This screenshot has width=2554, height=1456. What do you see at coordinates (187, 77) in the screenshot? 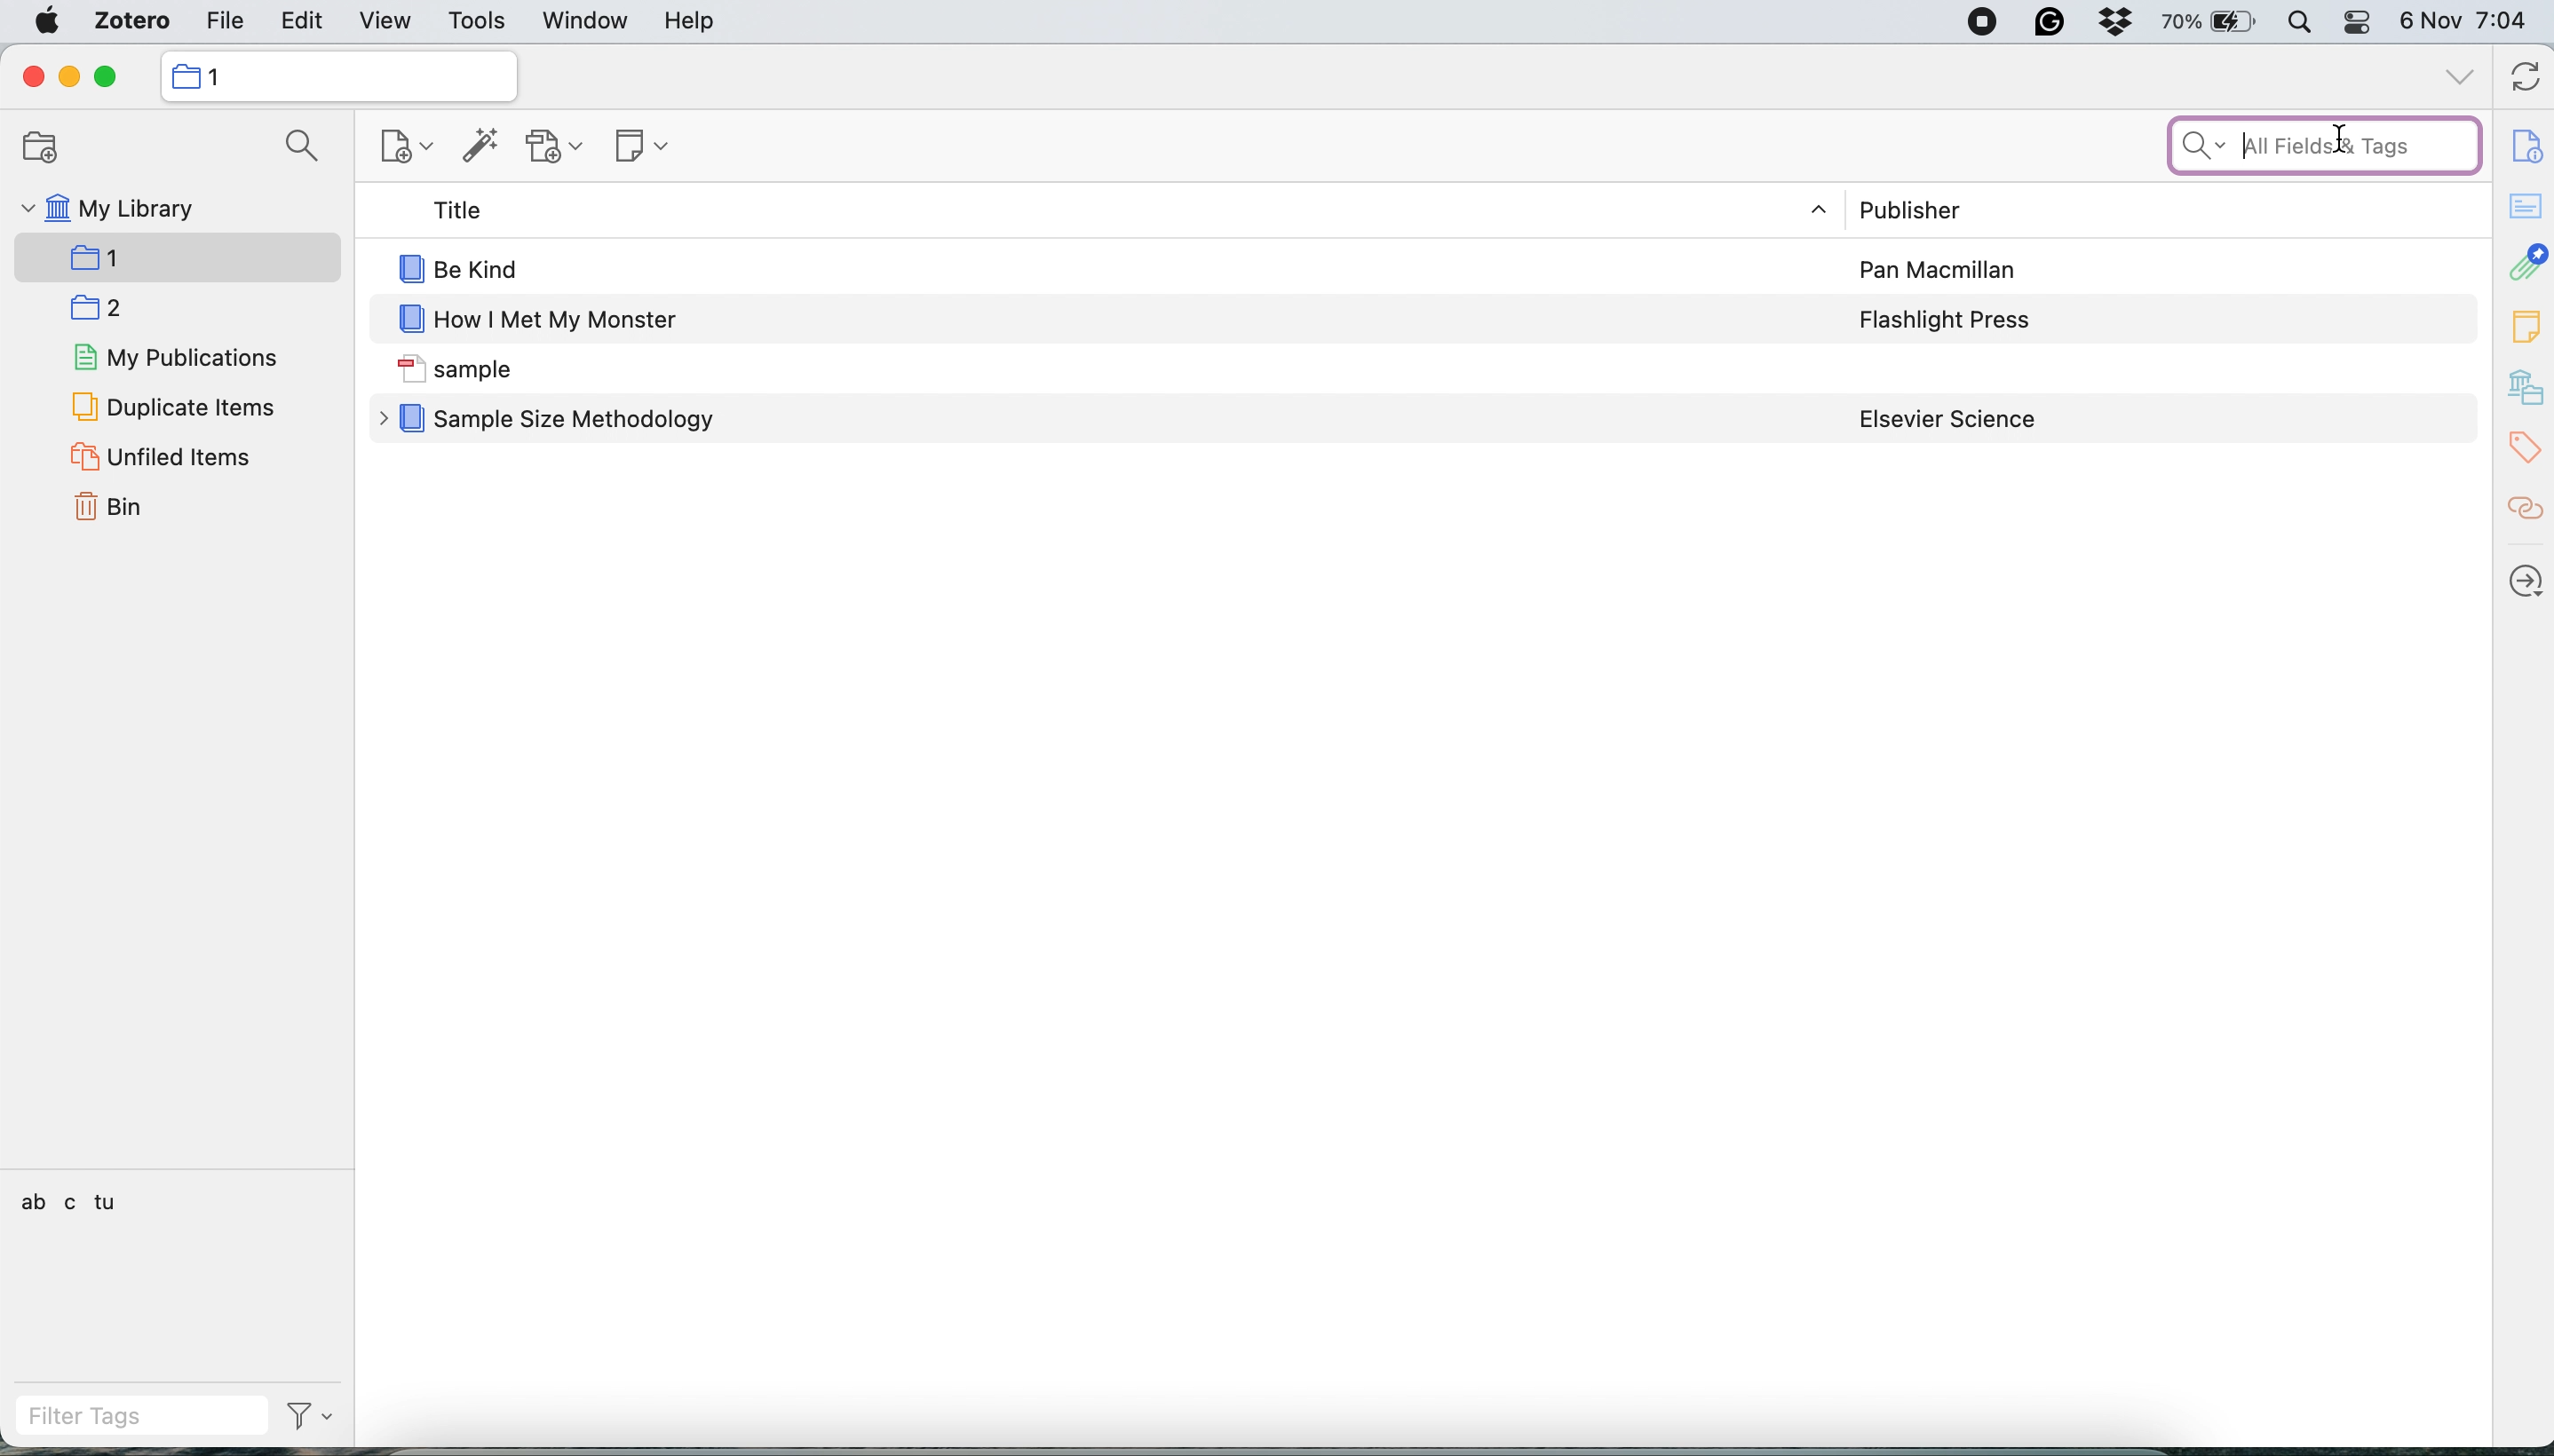
I see `icon` at bounding box center [187, 77].